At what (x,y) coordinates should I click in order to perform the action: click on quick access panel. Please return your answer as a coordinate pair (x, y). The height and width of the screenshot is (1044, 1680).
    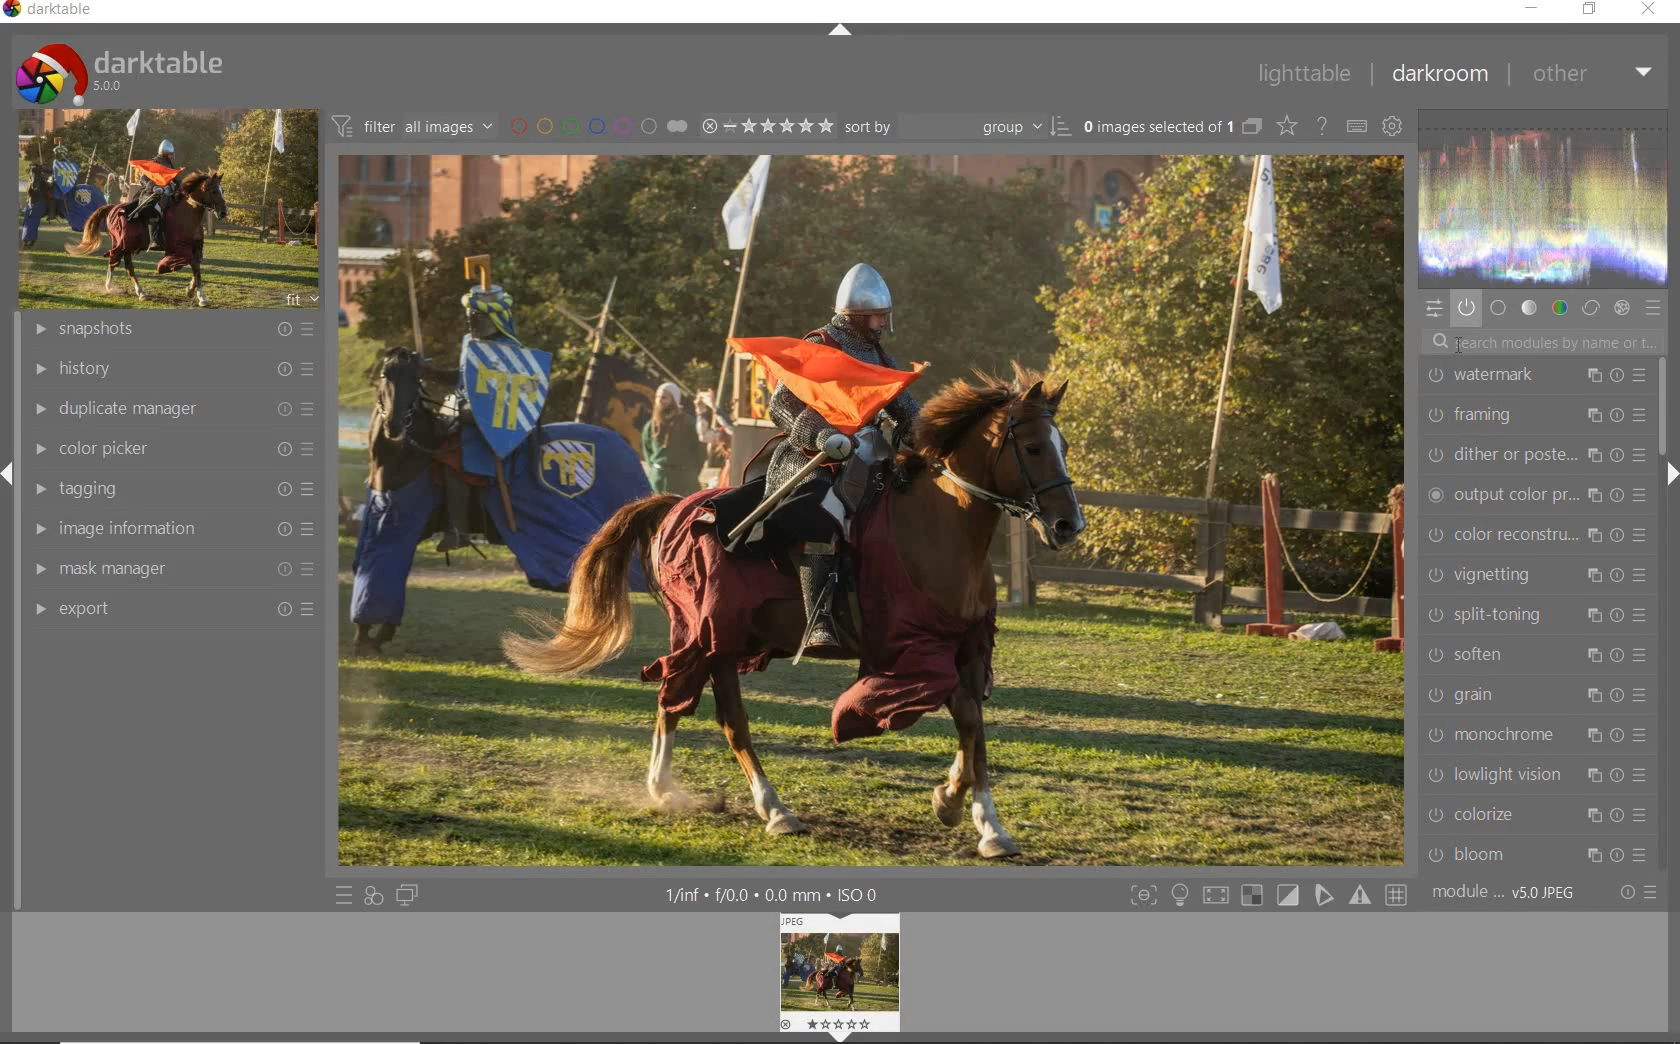
    Looking at the image, I should click on (1433, 308).